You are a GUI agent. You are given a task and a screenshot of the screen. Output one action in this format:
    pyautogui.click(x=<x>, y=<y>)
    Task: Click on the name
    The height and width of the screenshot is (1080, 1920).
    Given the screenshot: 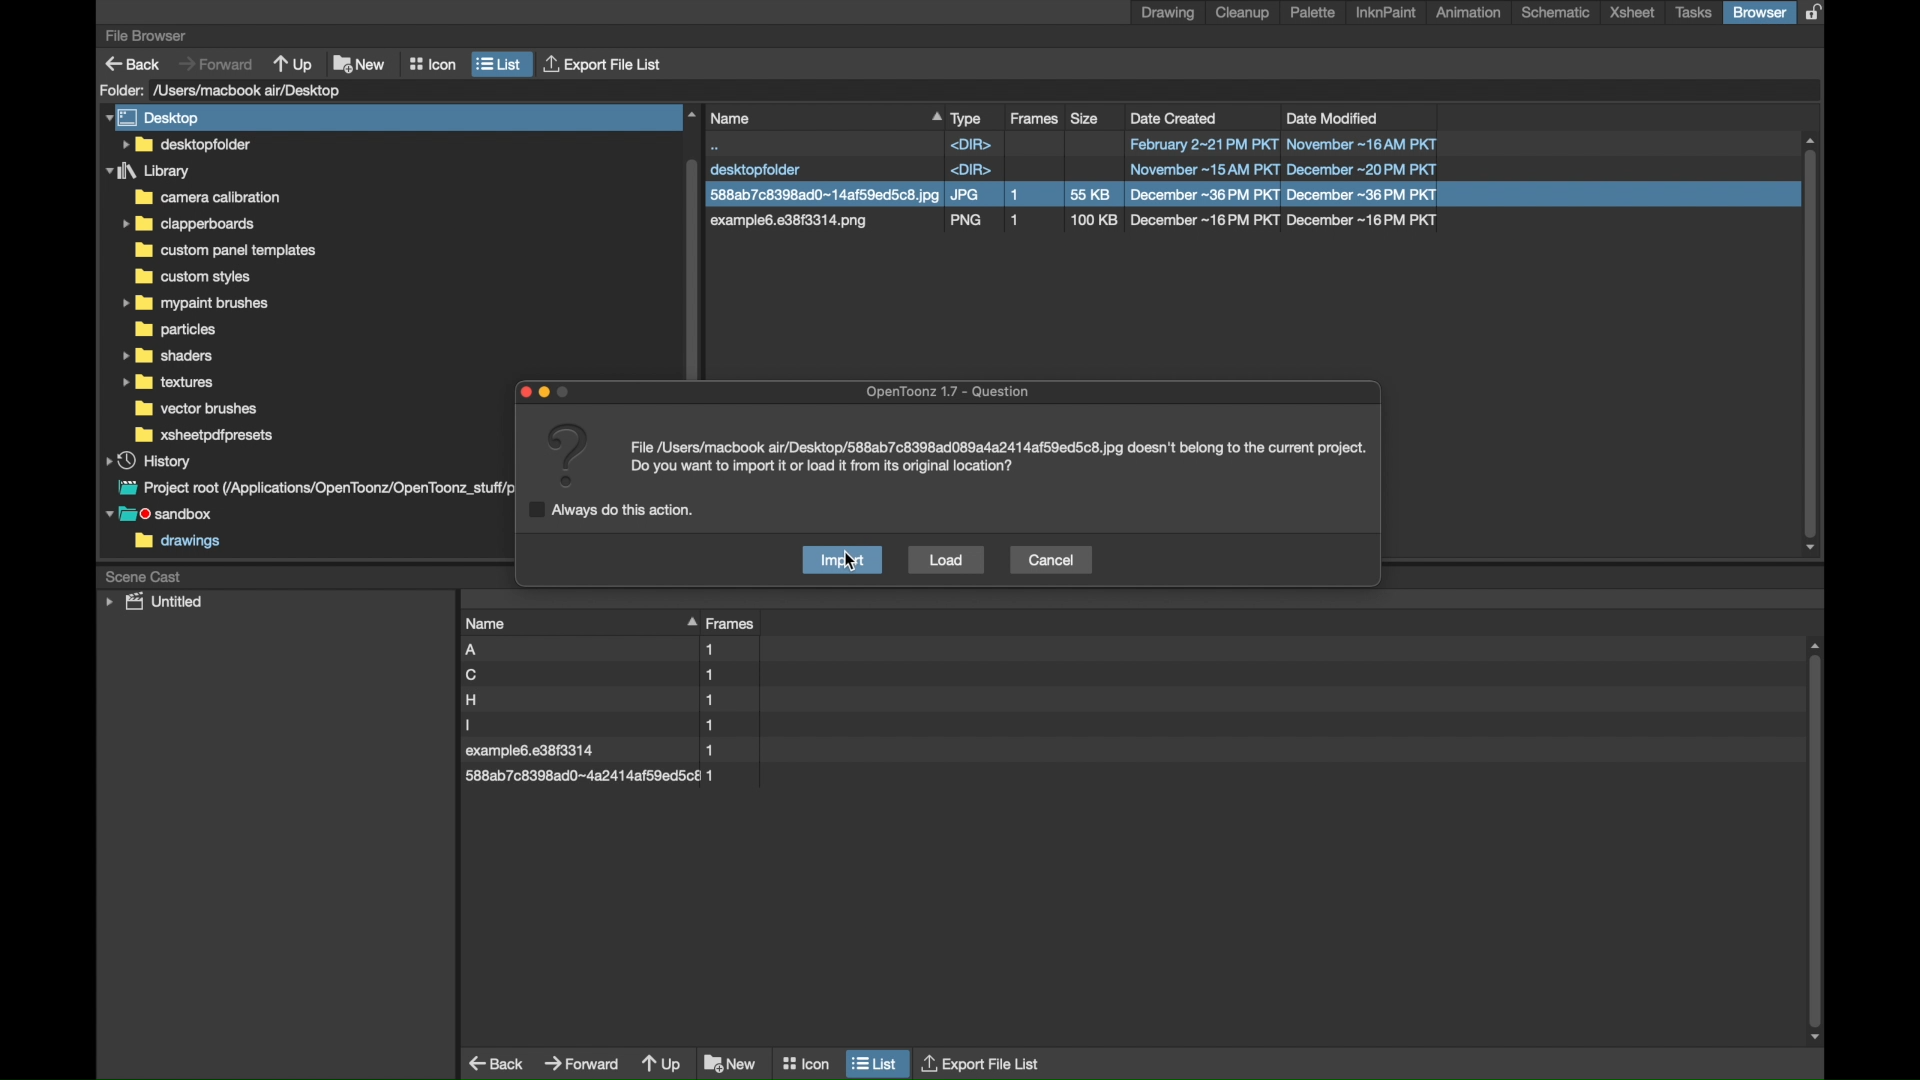 What is the action you would take?
    pyautogui.click(x=824, y=118)
    